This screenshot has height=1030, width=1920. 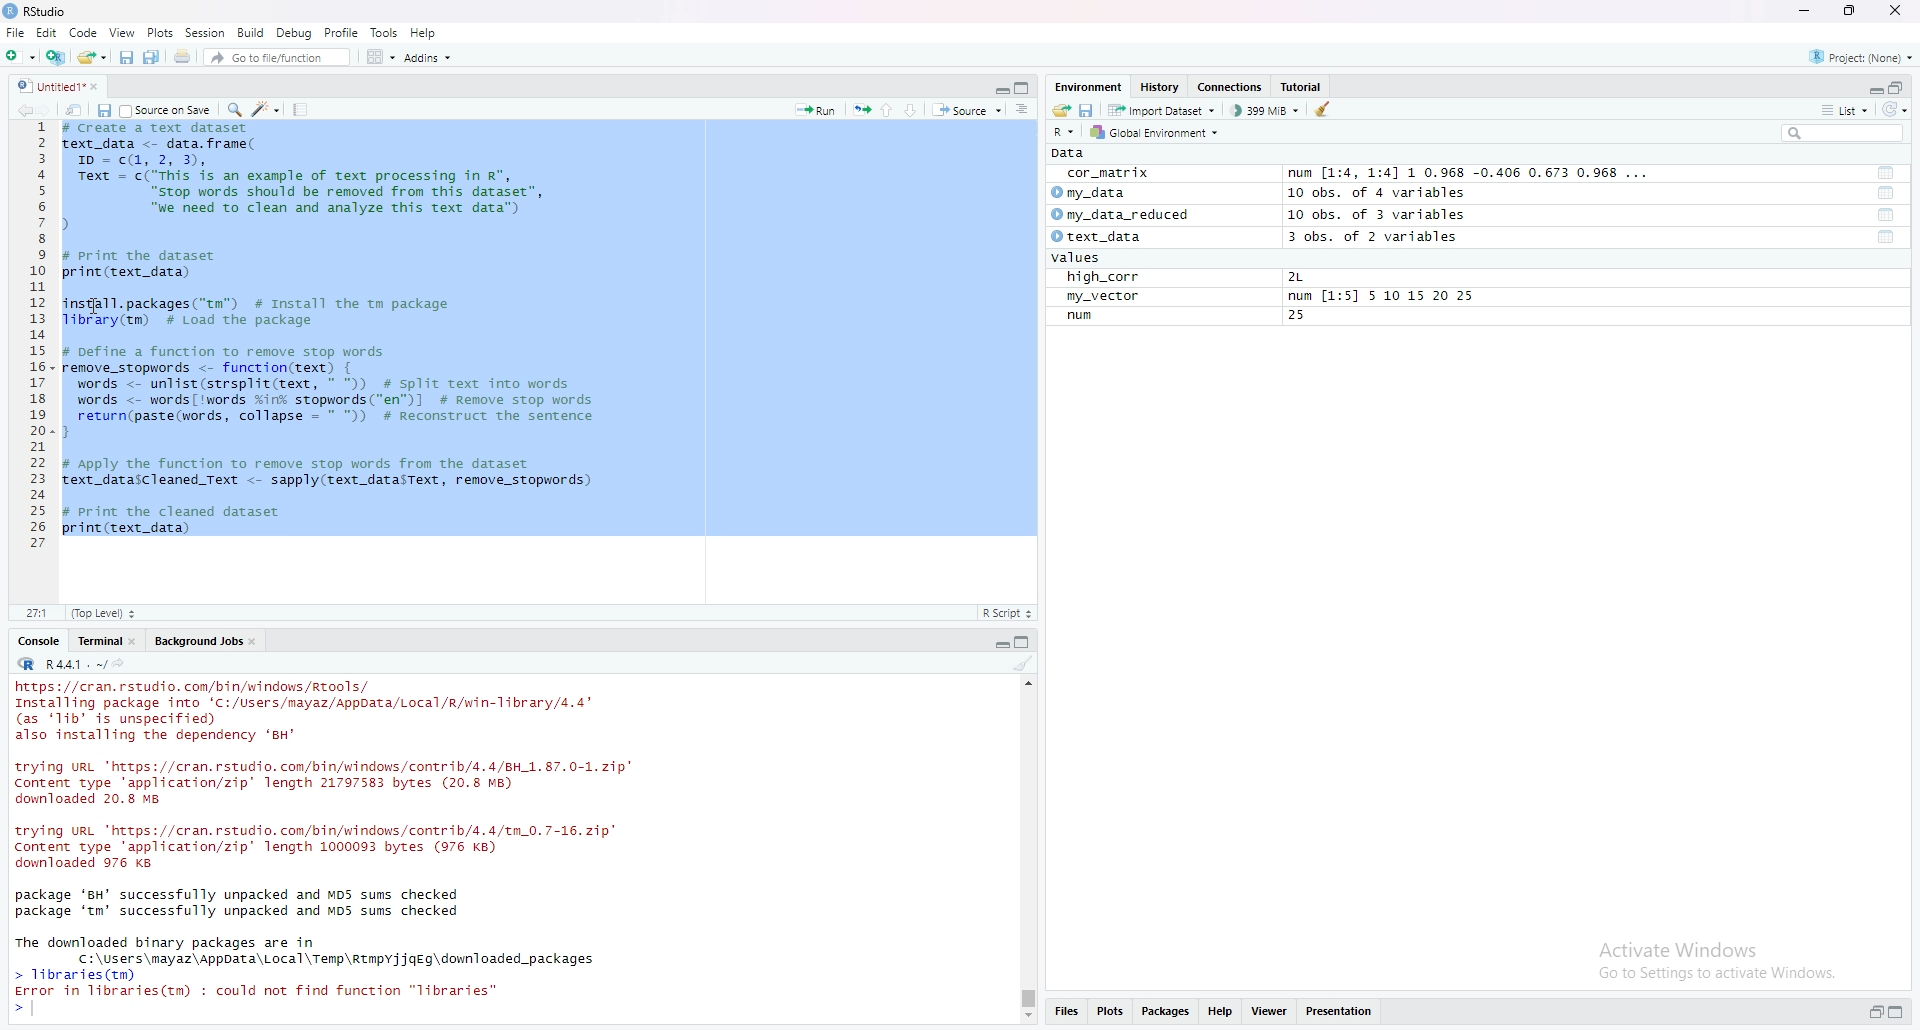 I want to click on functions, so click(x=1887, y=238).